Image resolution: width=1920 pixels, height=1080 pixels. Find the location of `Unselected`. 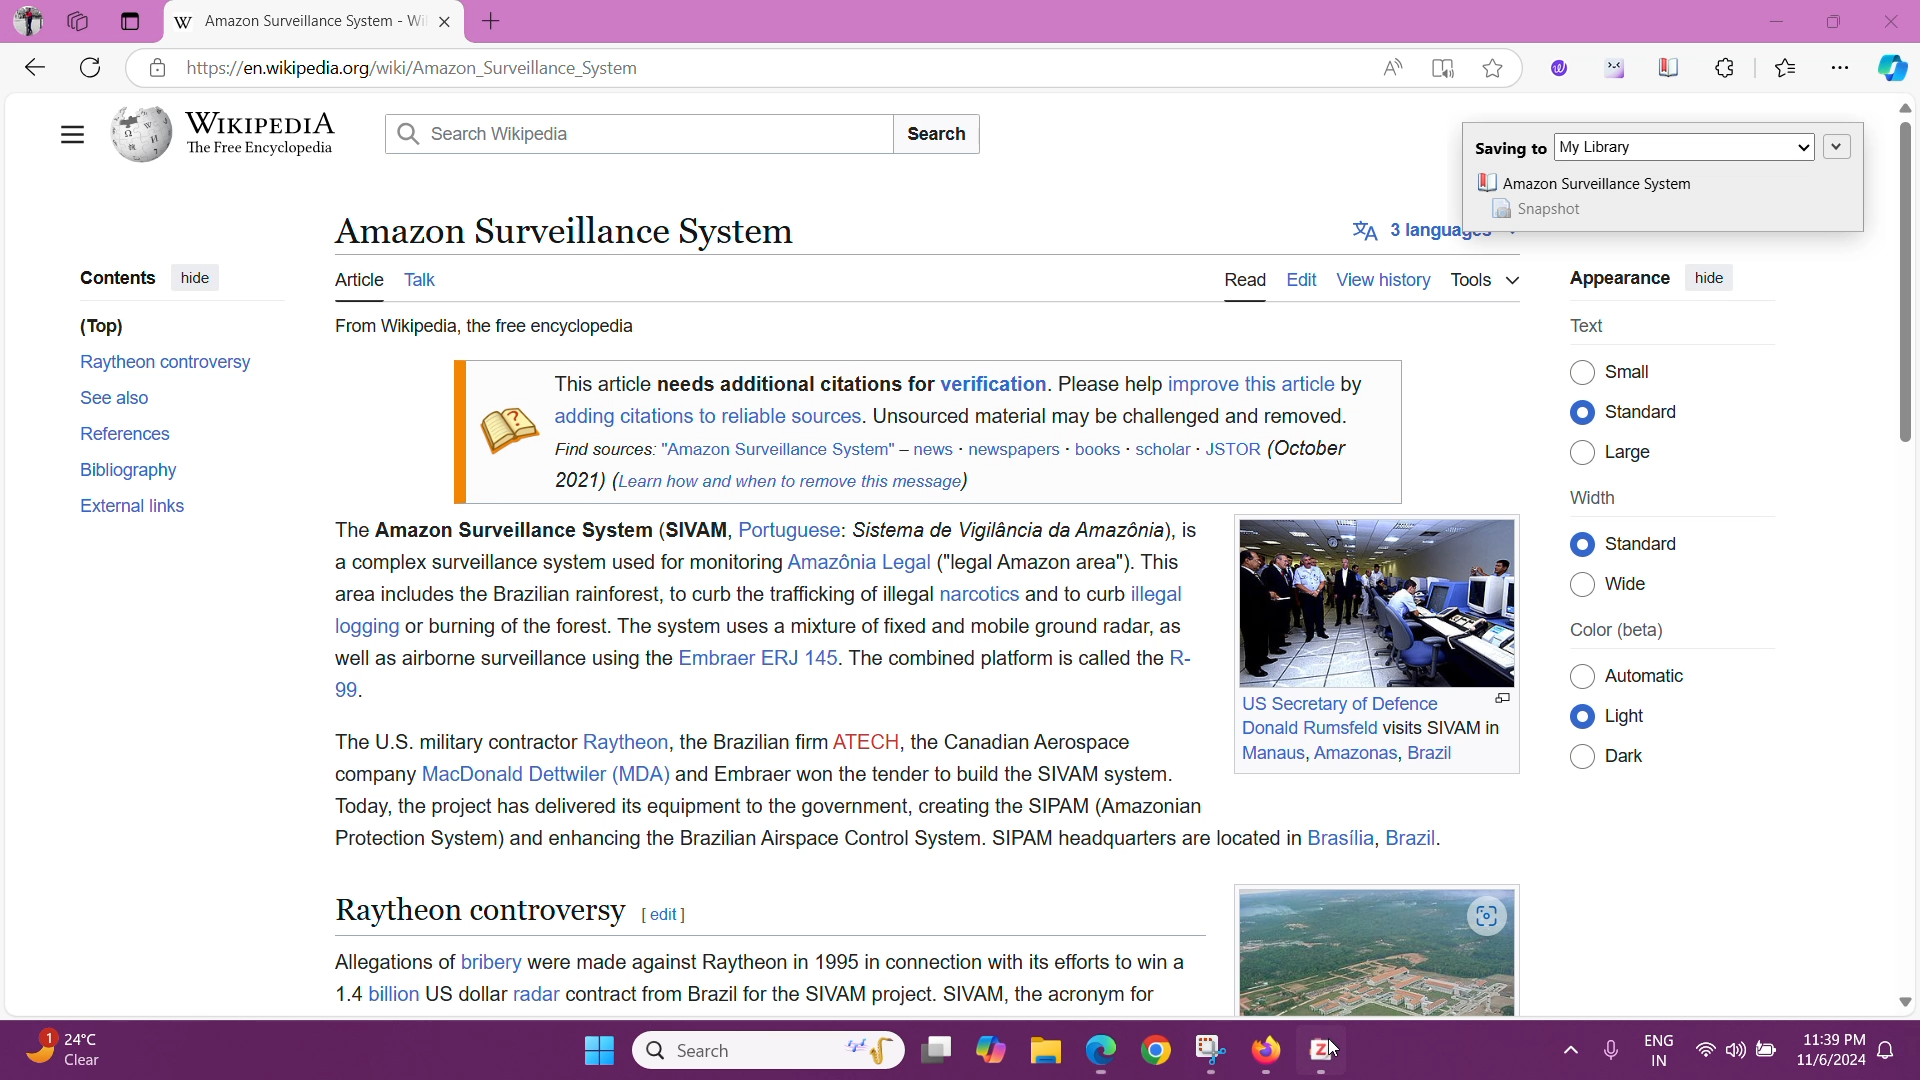

Unselected is located at coordinates (1583, 585).